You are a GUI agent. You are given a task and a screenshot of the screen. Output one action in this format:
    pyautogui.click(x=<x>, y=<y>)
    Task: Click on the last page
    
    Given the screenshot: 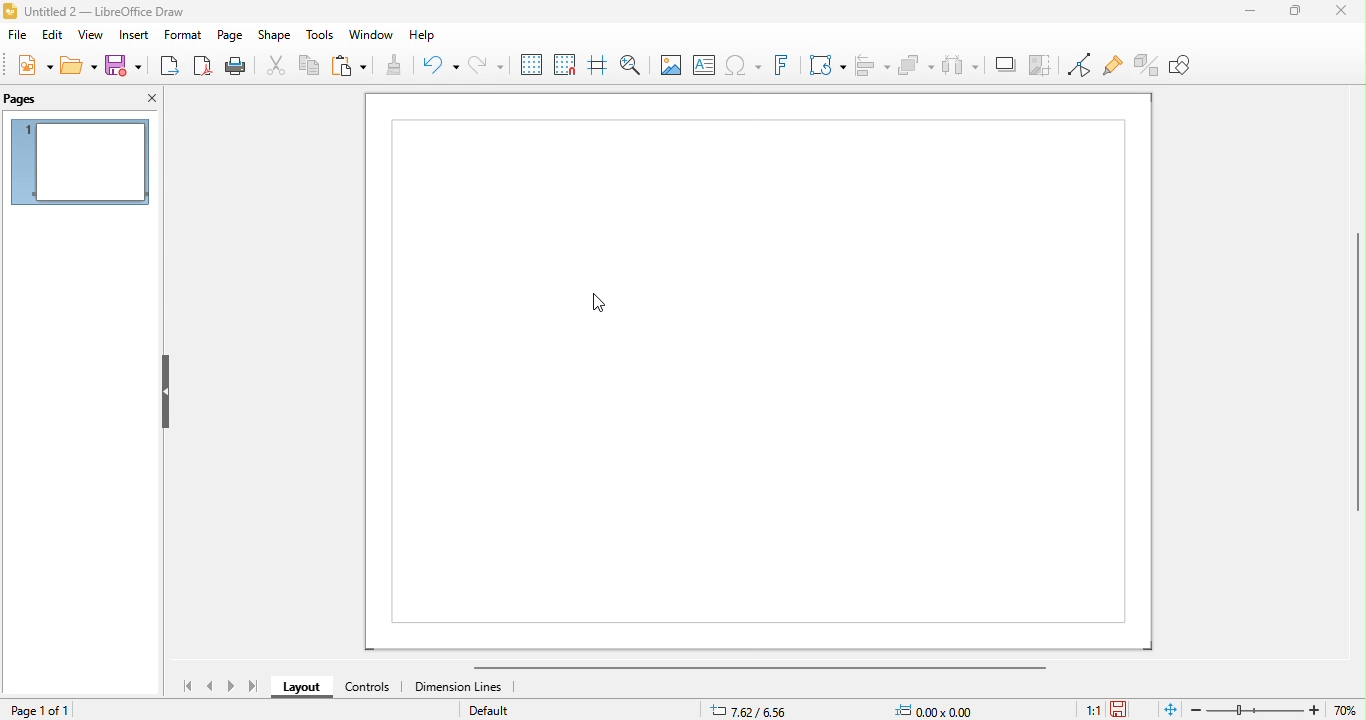 What is the action you would take?
    pyautogui.click(x=253, y=687)
    